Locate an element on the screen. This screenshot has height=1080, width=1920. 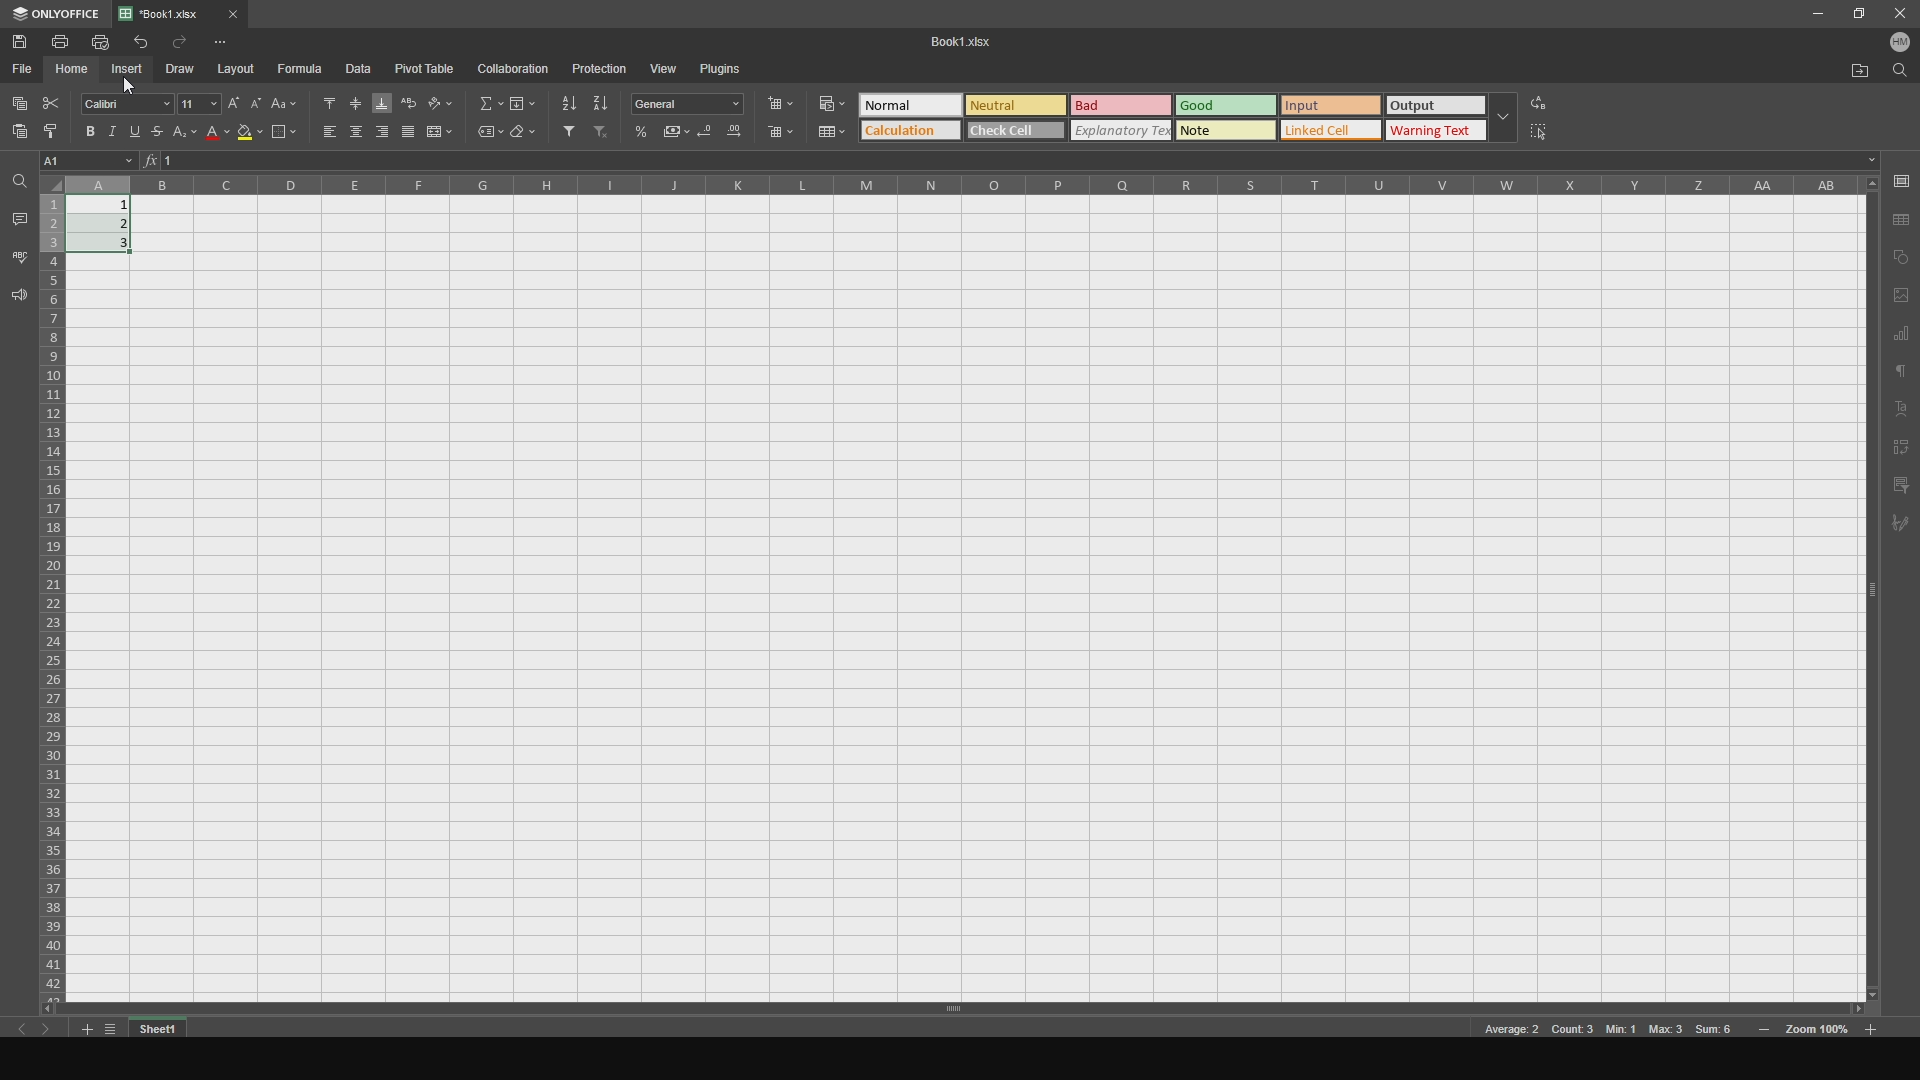
find is located at coordinates (18, 182).